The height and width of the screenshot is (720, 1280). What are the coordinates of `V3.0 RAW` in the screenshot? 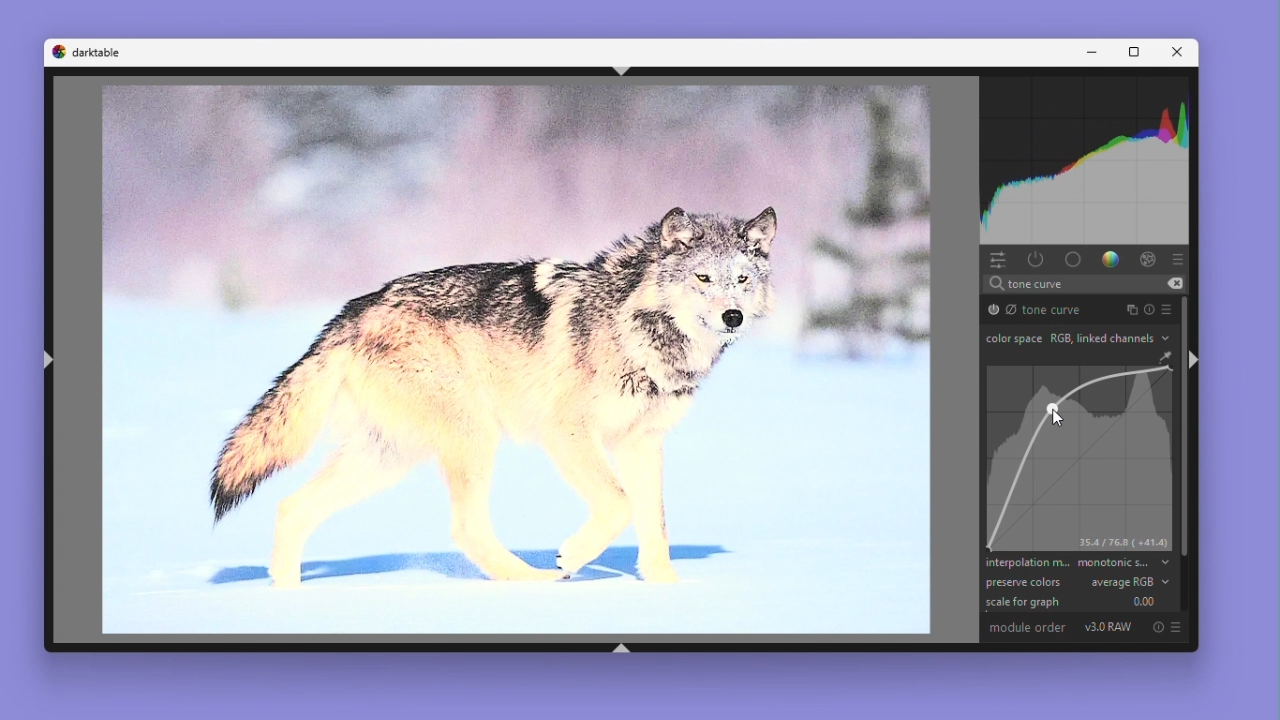 It's located at (1108, 628).